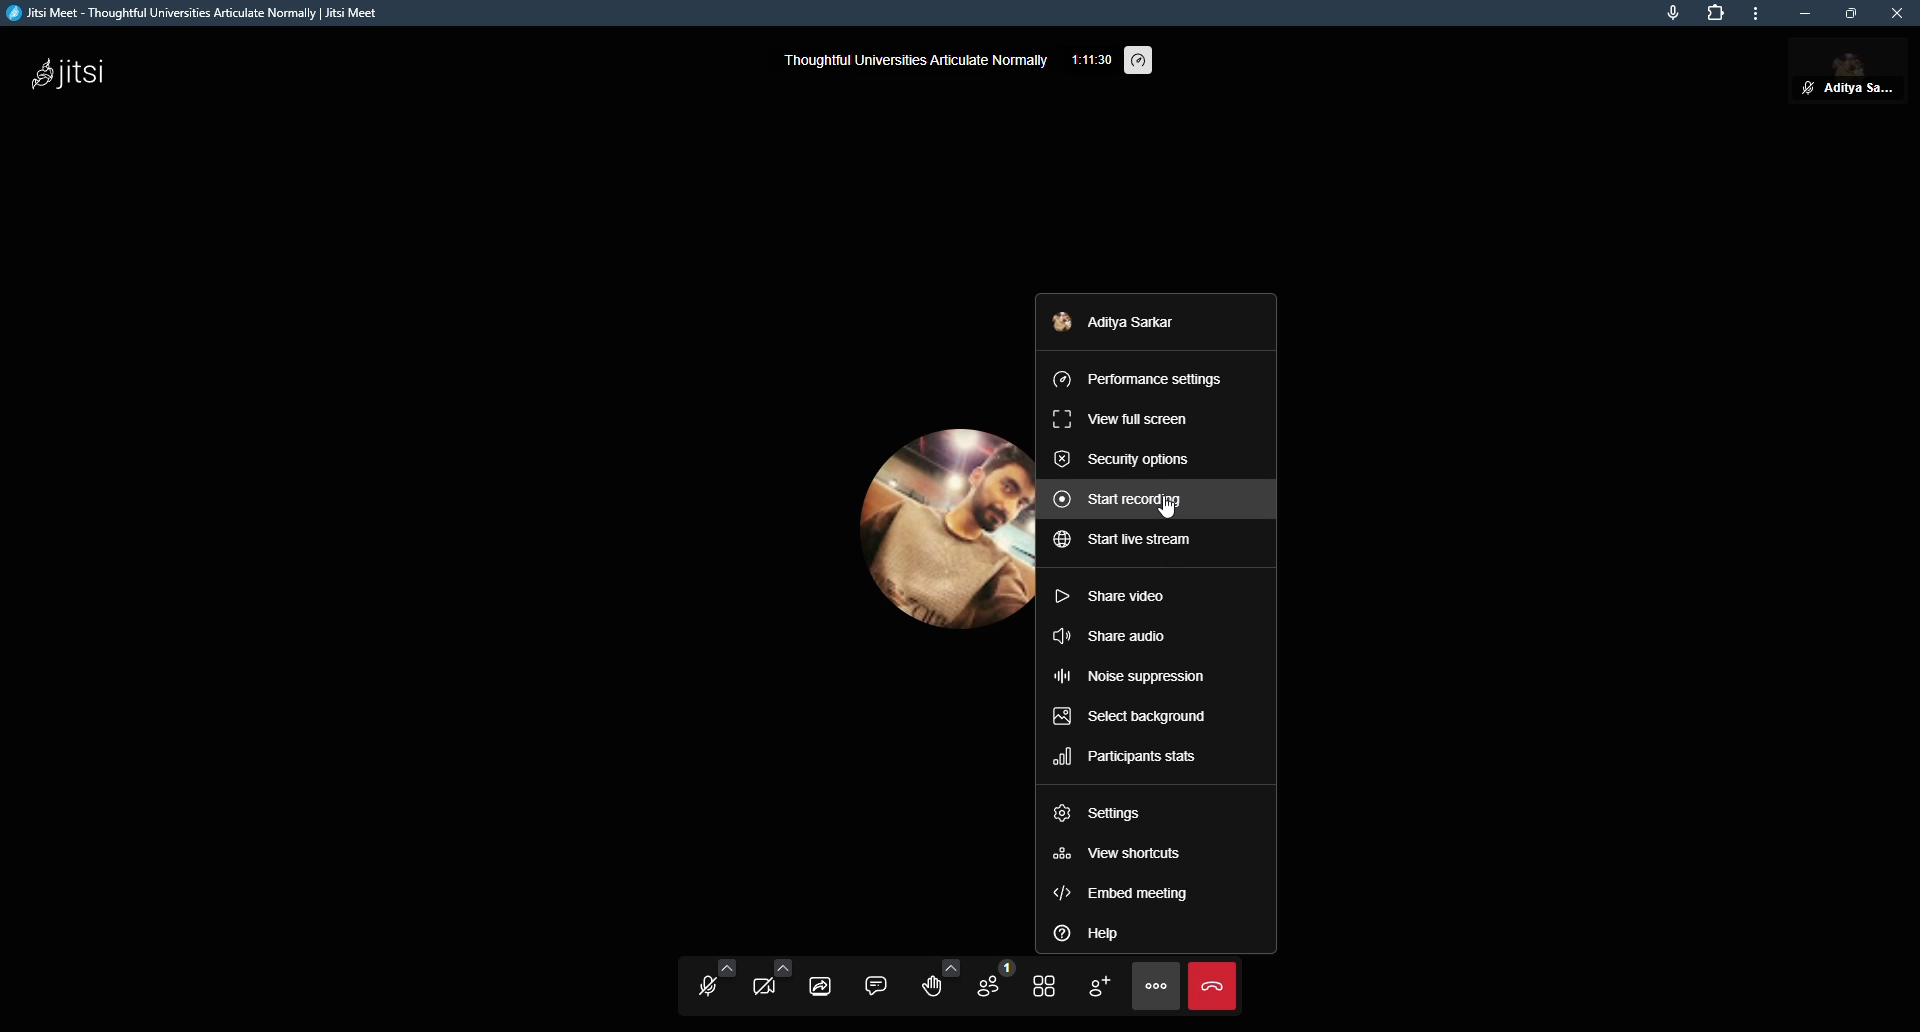 The width and height of the screenshot is (1920, 1032). Describe the element at coordinates (74, 72) in the screenshot. I see `jitsi` at that location.